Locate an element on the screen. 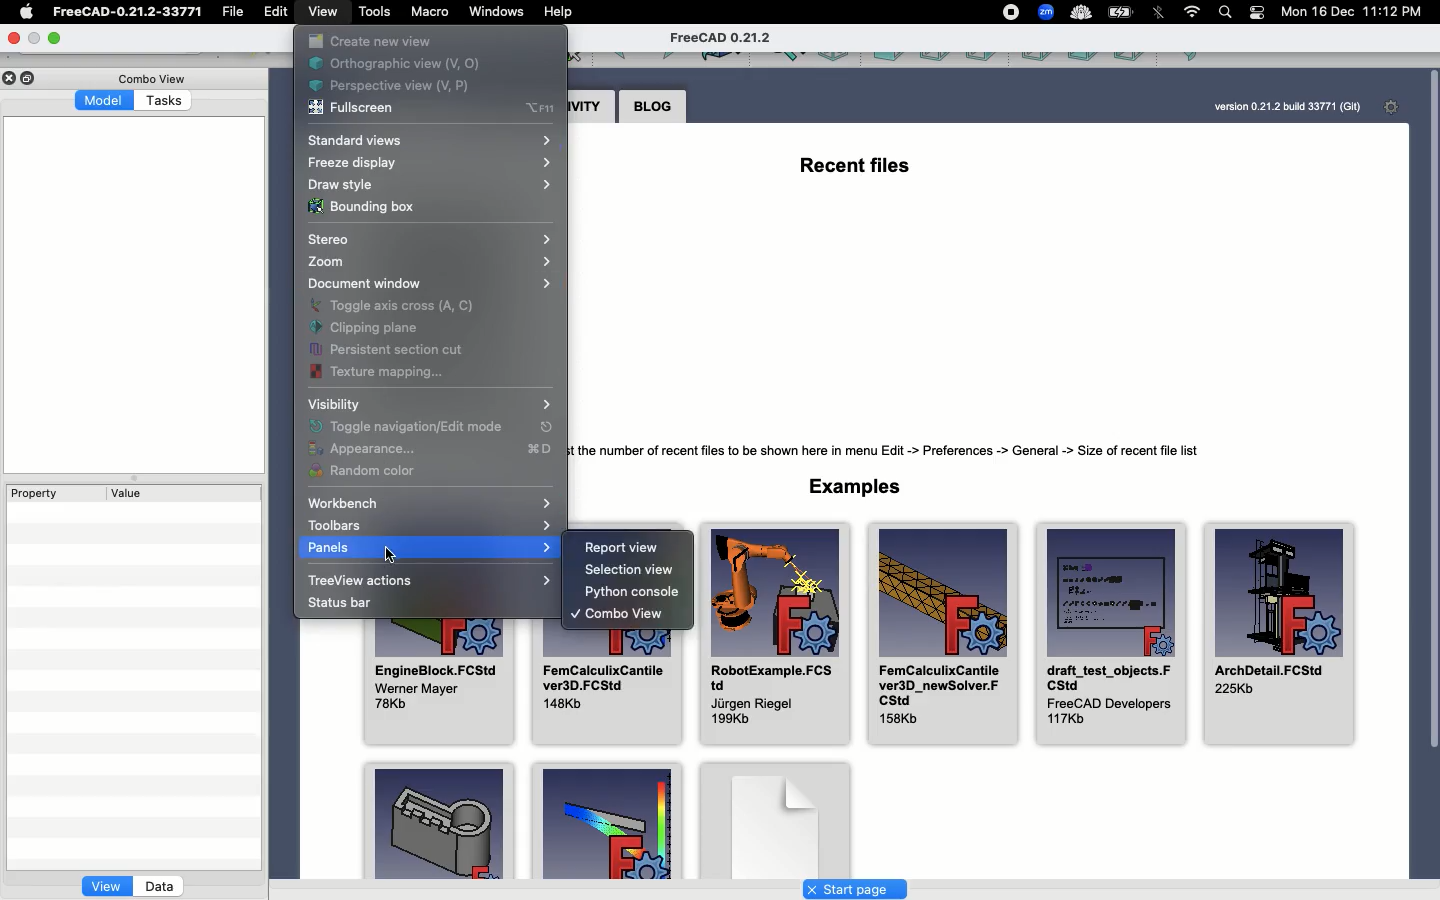 The image size is (1440, 900). Standard view is located at coordinates (437, 140).